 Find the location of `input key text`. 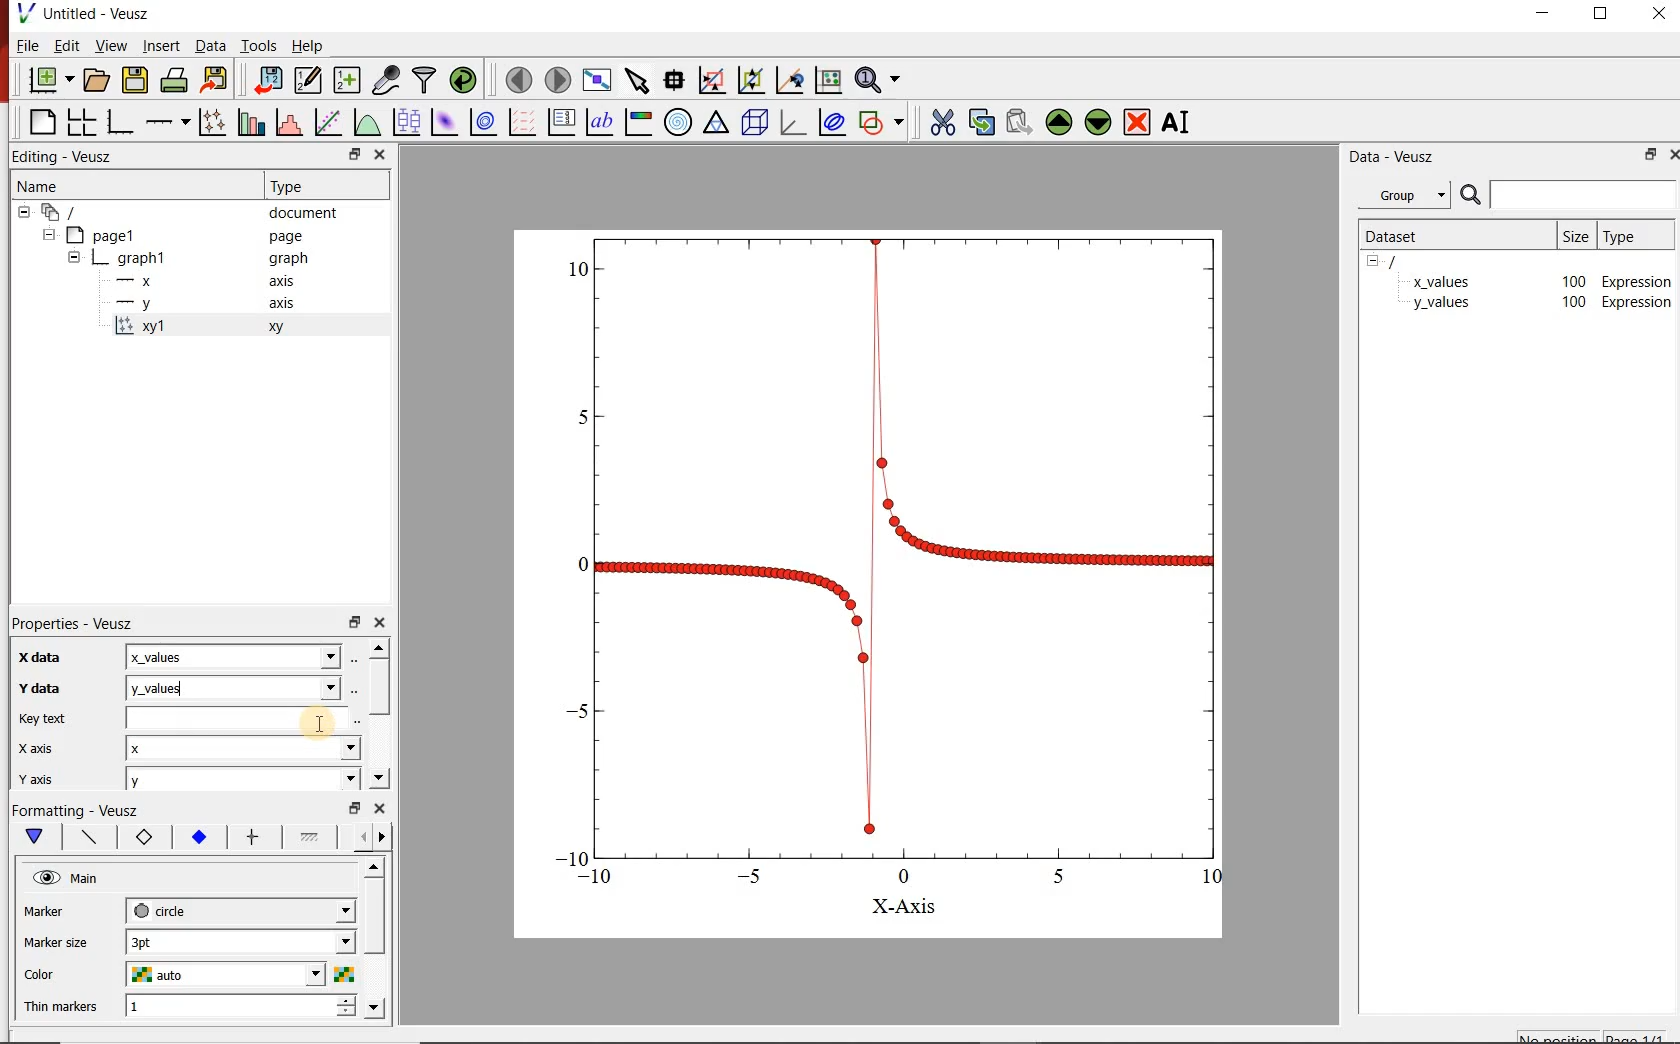

input key text is located at coordinates (237, 717).